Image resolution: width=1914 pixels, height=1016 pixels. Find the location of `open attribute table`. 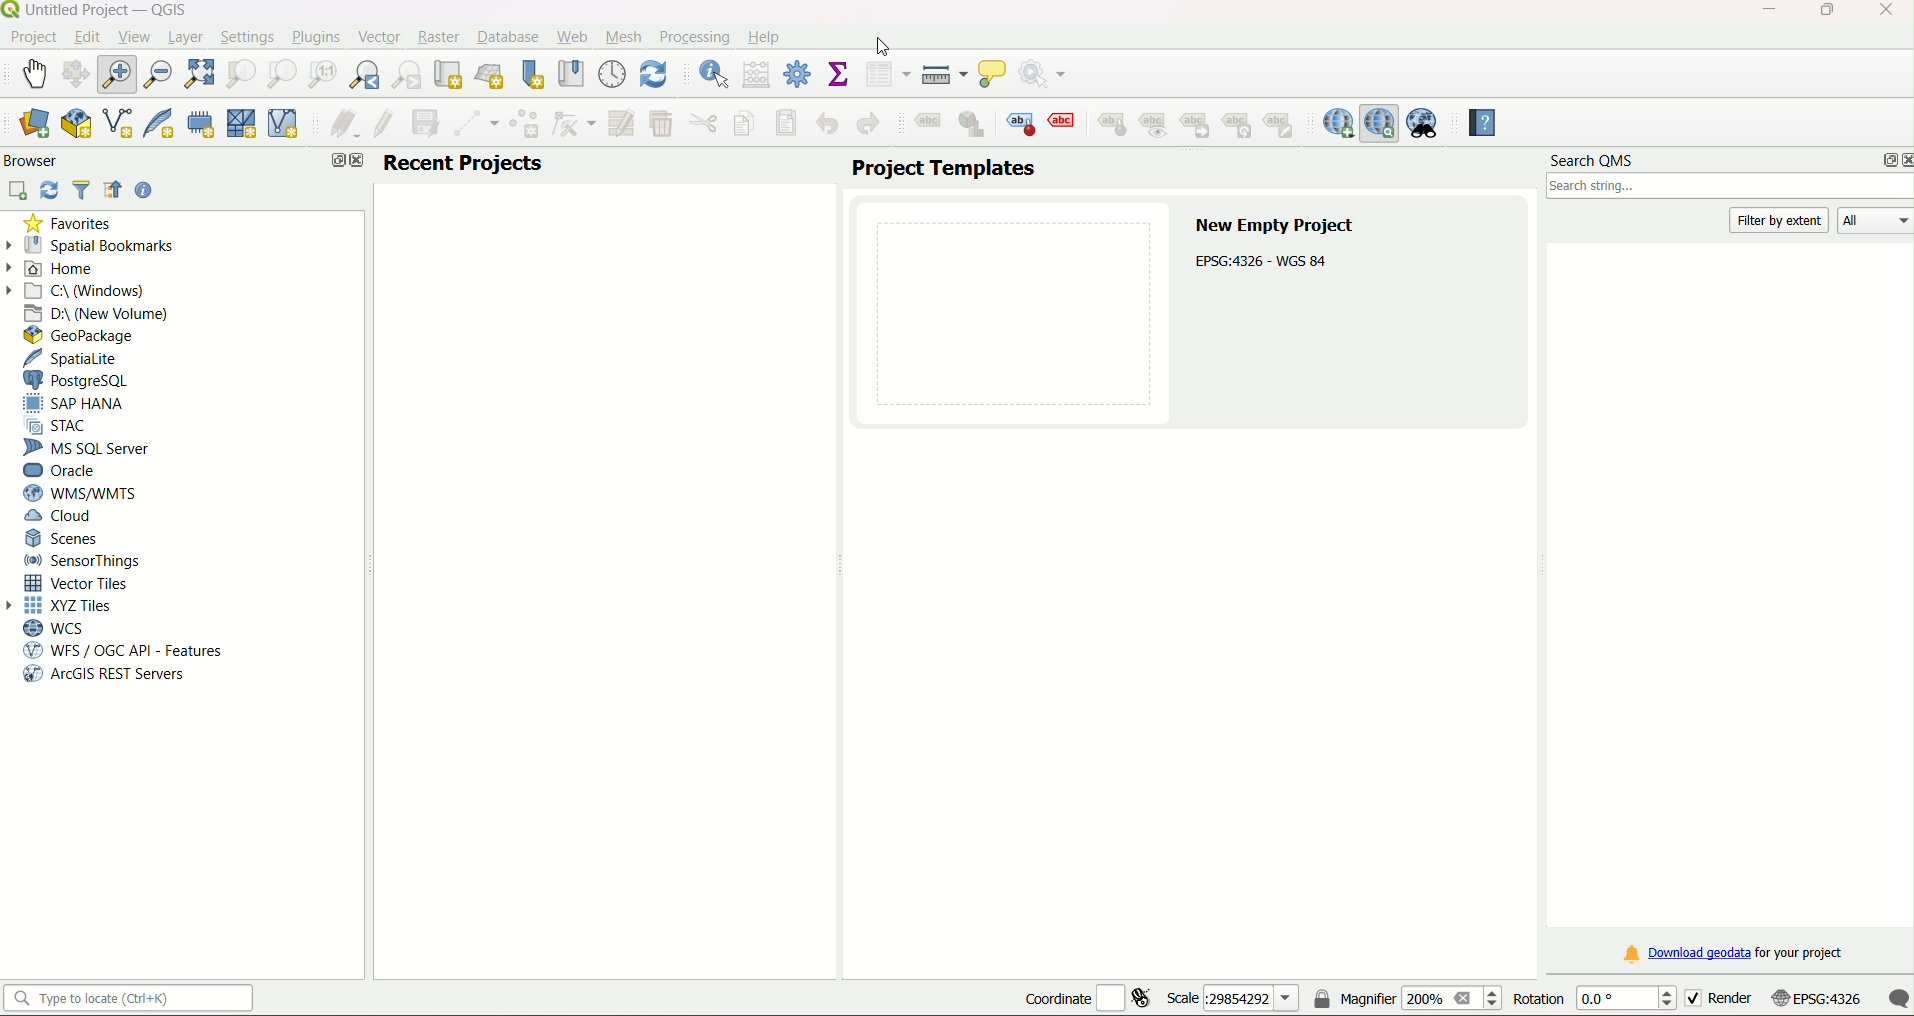

open attribute table is located at coordinates (887, 75).